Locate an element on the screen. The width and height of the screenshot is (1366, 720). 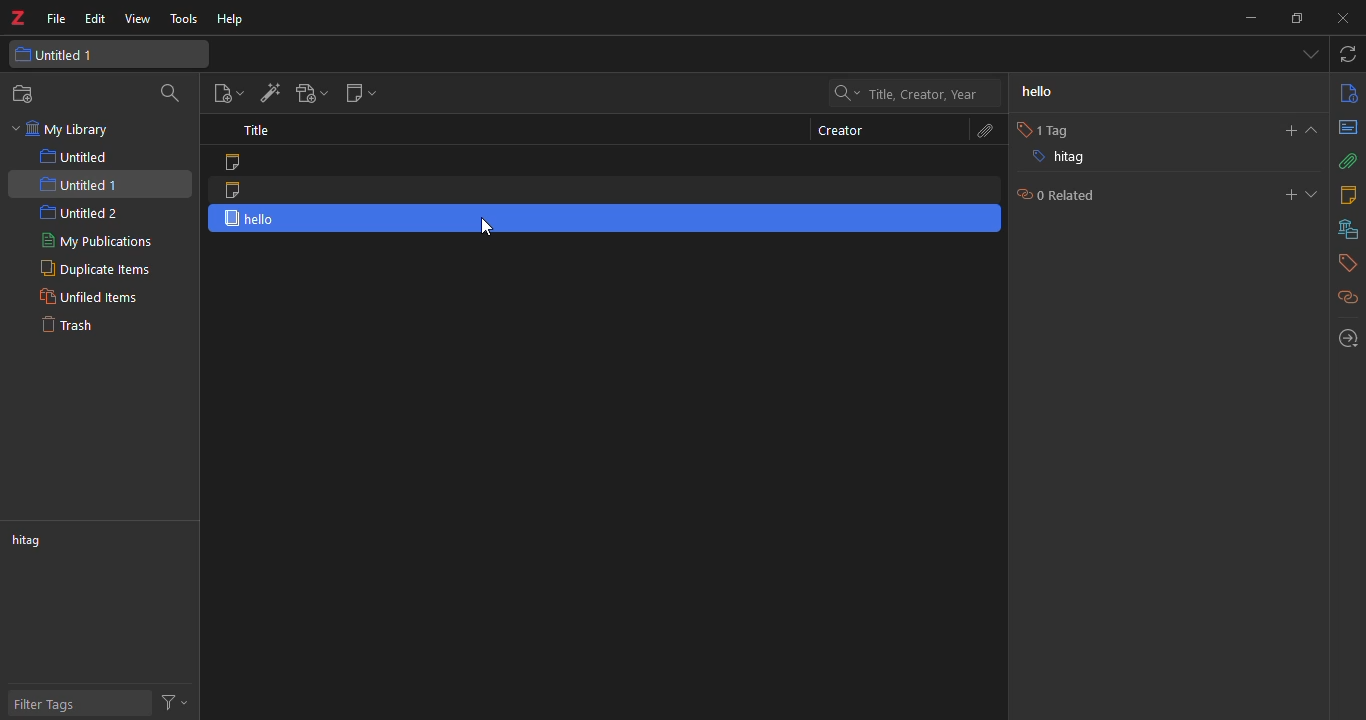
add is located at coordinates (1289, 195).